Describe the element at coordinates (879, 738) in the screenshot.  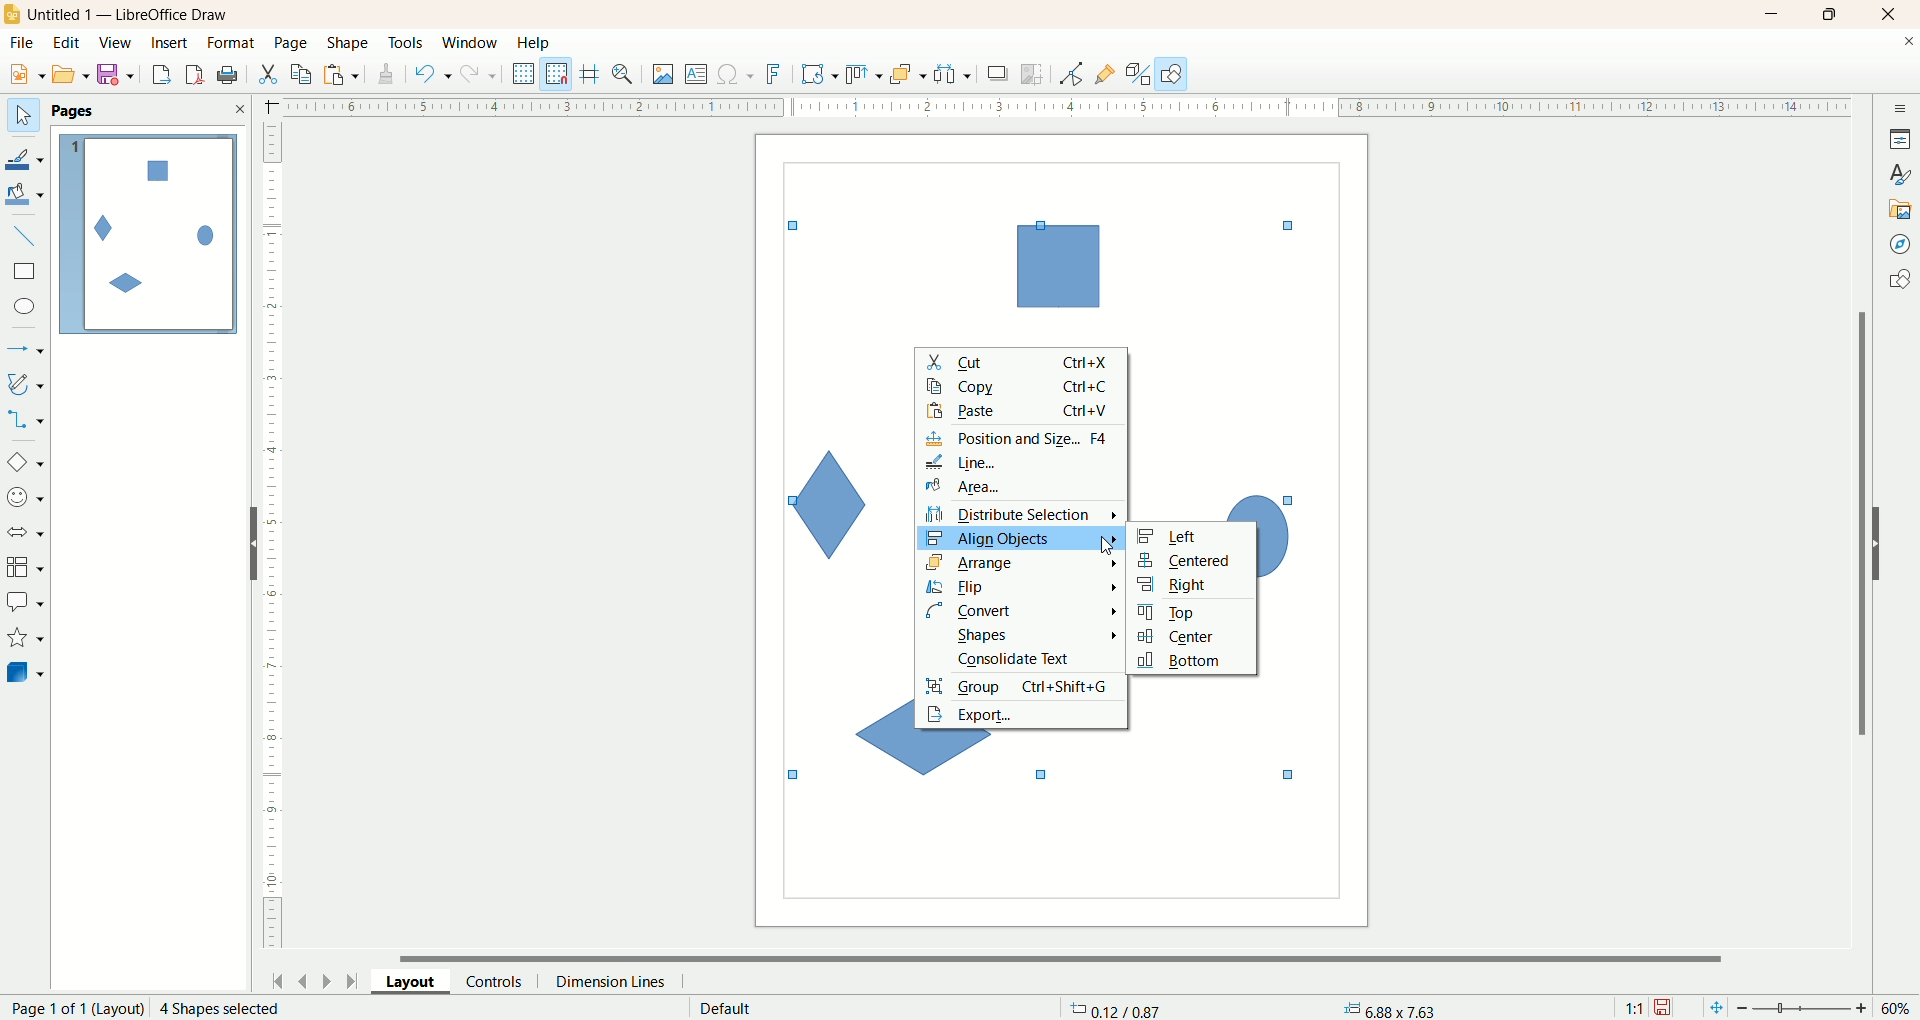
I see `unselected shape` at that location.